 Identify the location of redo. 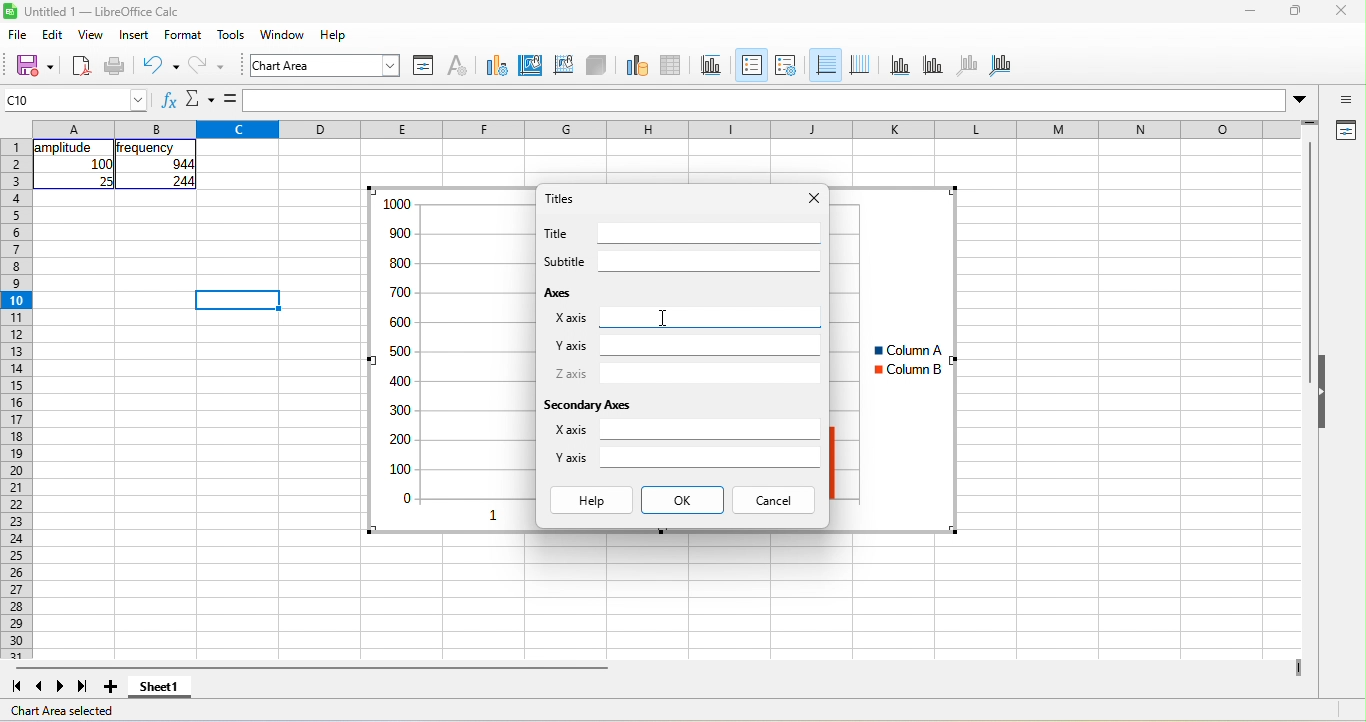
(207, 67).